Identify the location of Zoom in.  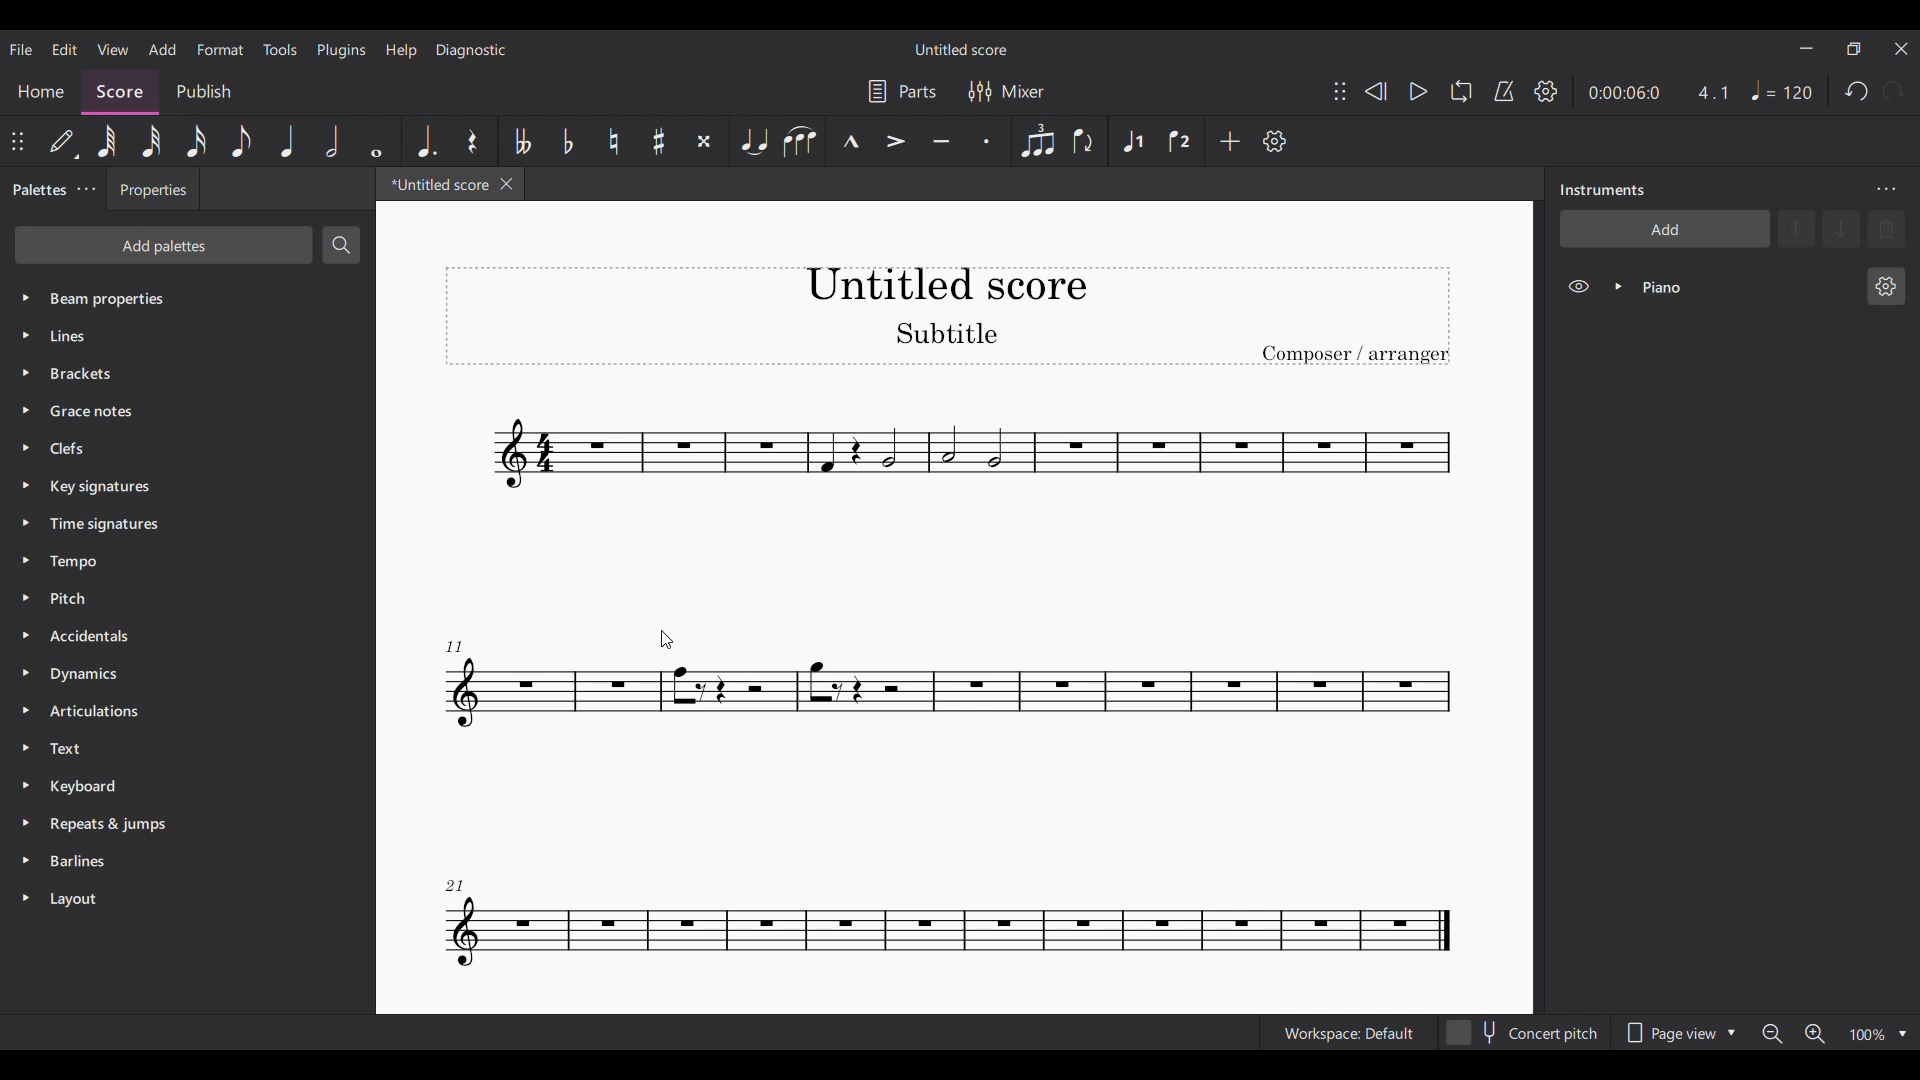
(1815, 1034).